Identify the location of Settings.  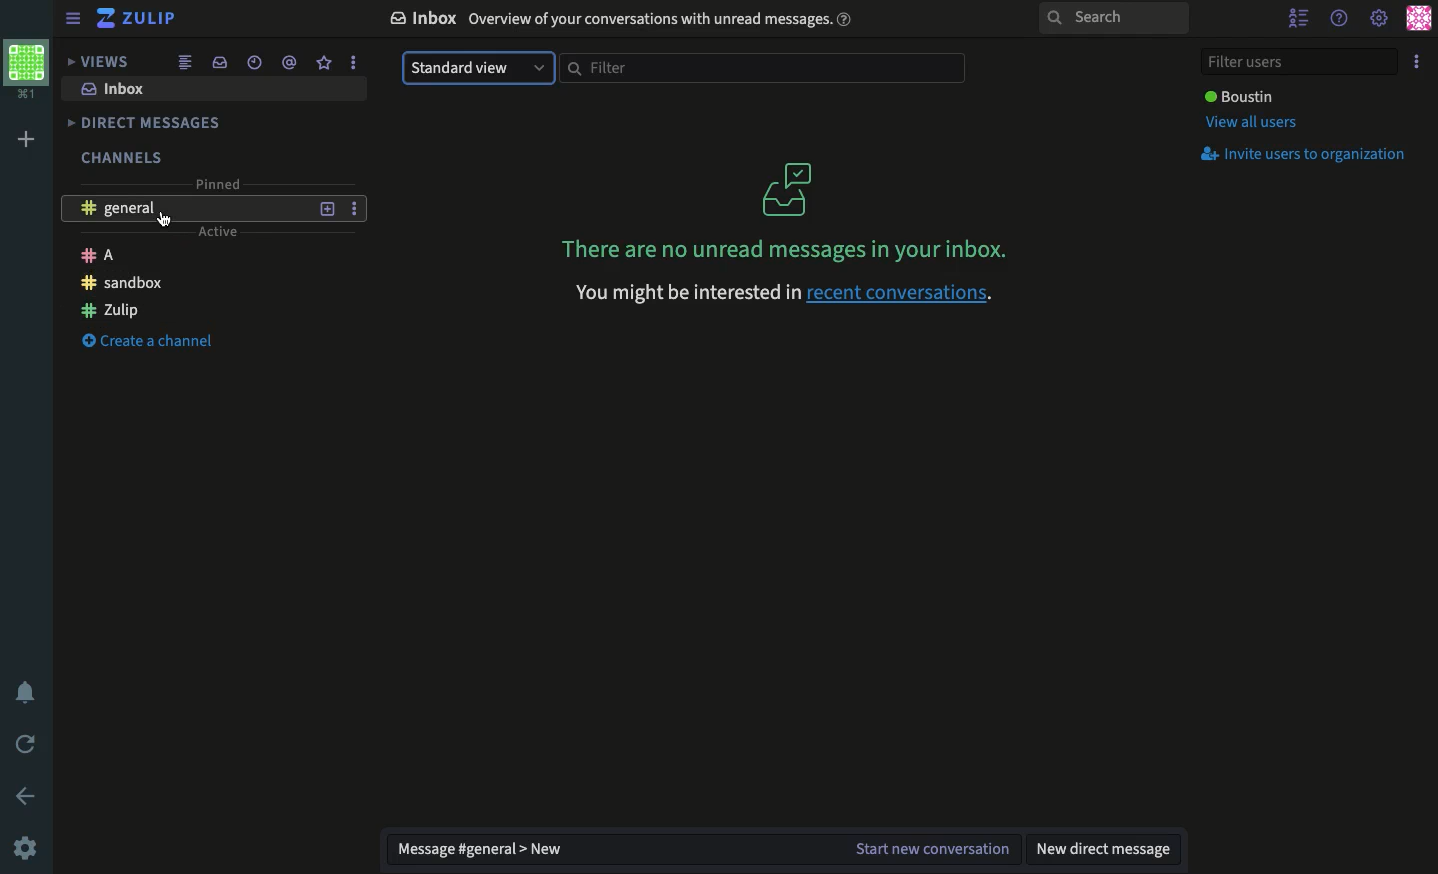
(1379, 20).